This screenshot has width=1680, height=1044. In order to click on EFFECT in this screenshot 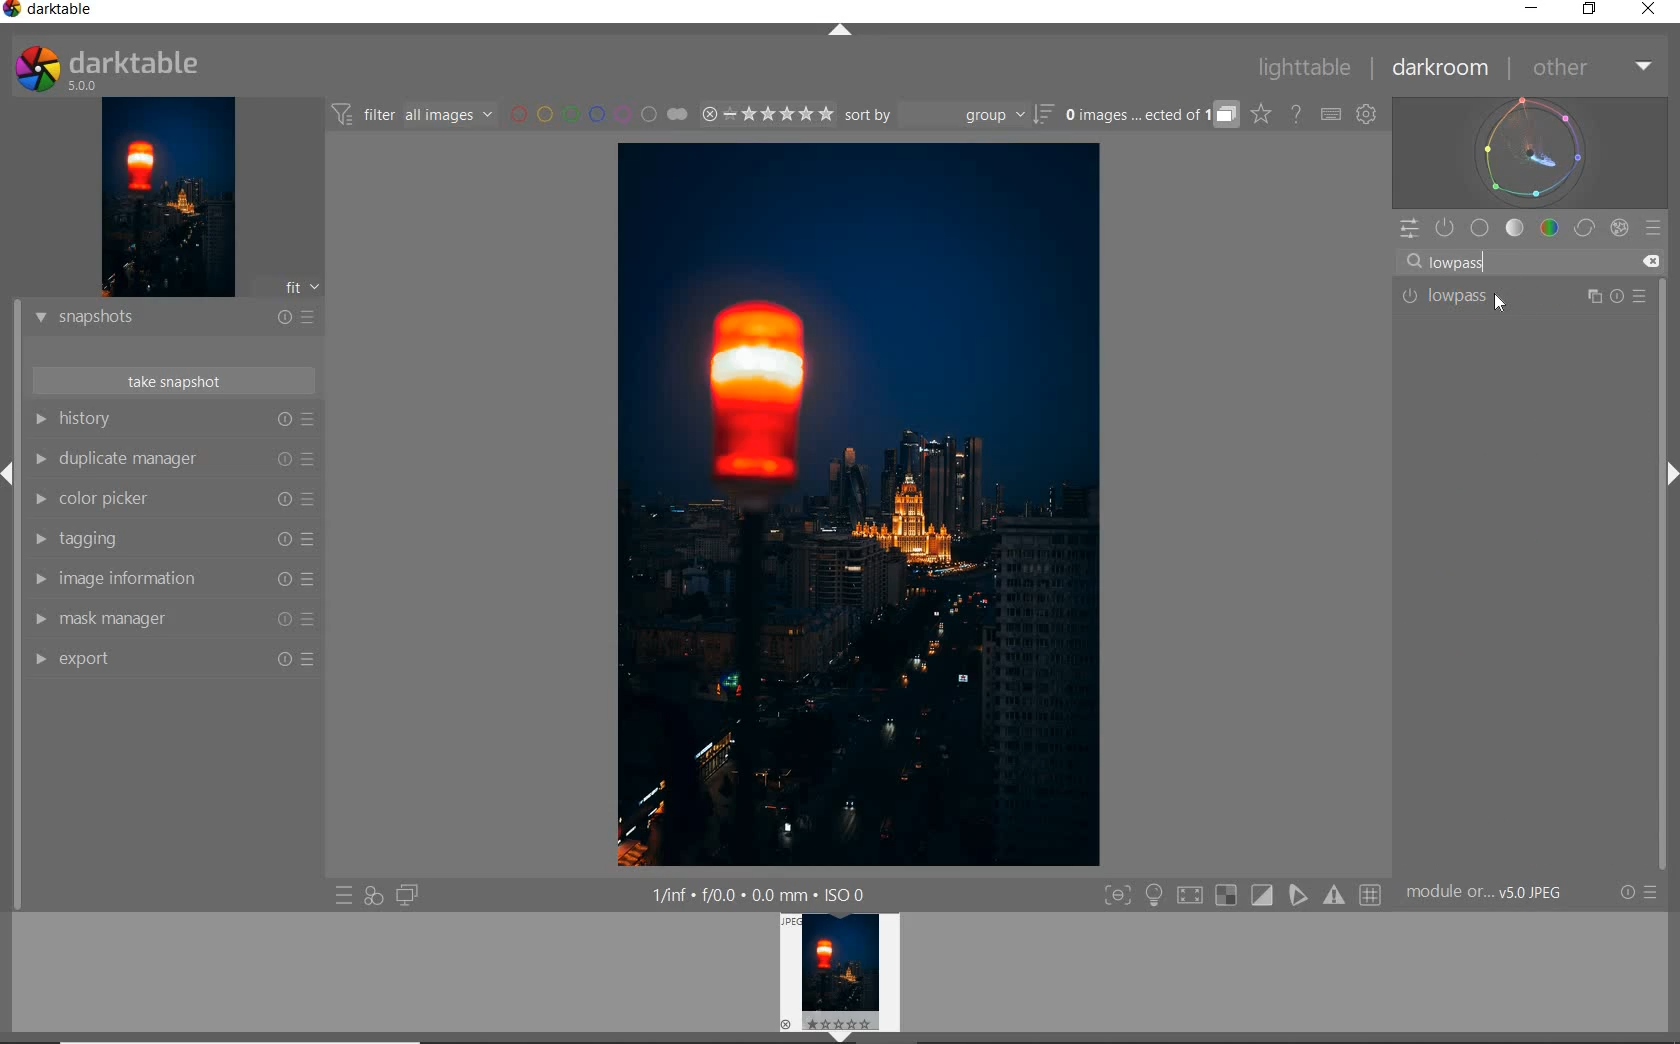, I will do `click(1619, 227)`.